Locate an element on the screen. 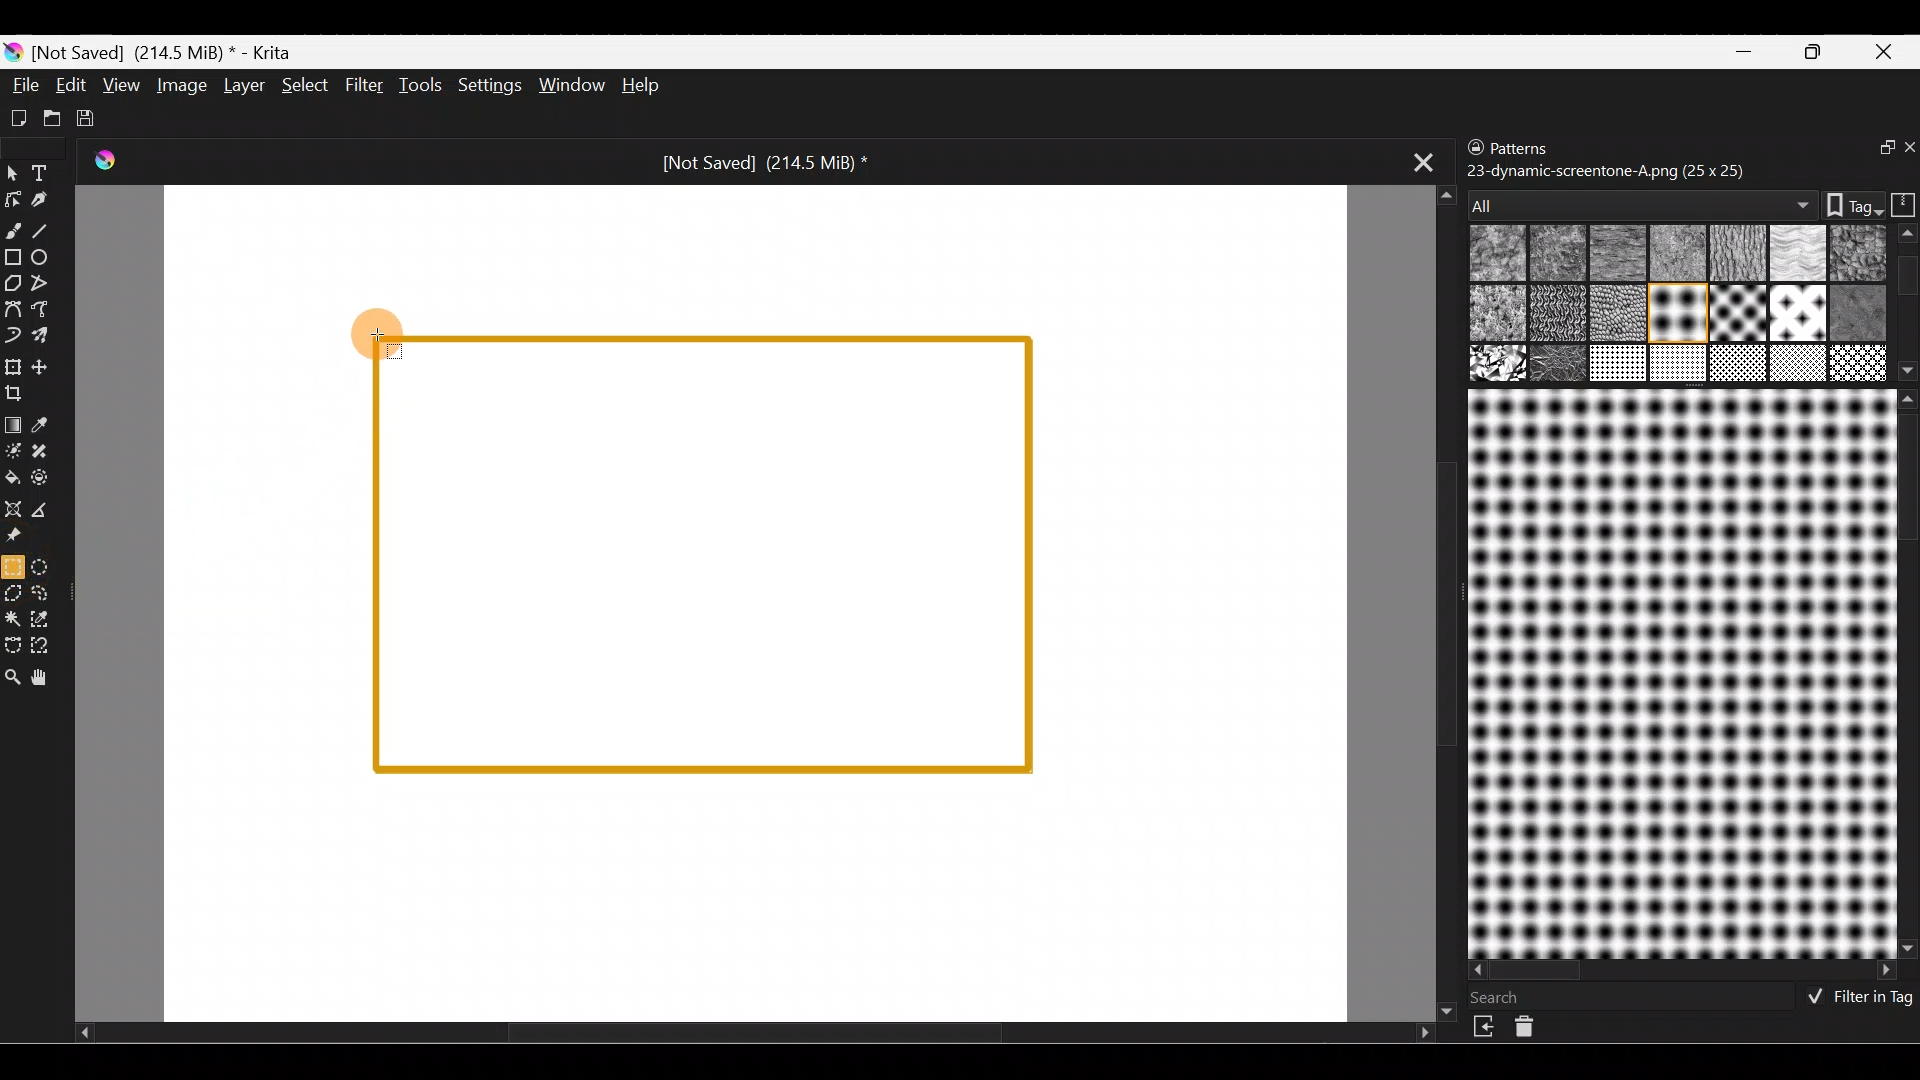 The height and width of the screenshot is (1080, 1920). Open existing document is located at coordinates (49, 115).